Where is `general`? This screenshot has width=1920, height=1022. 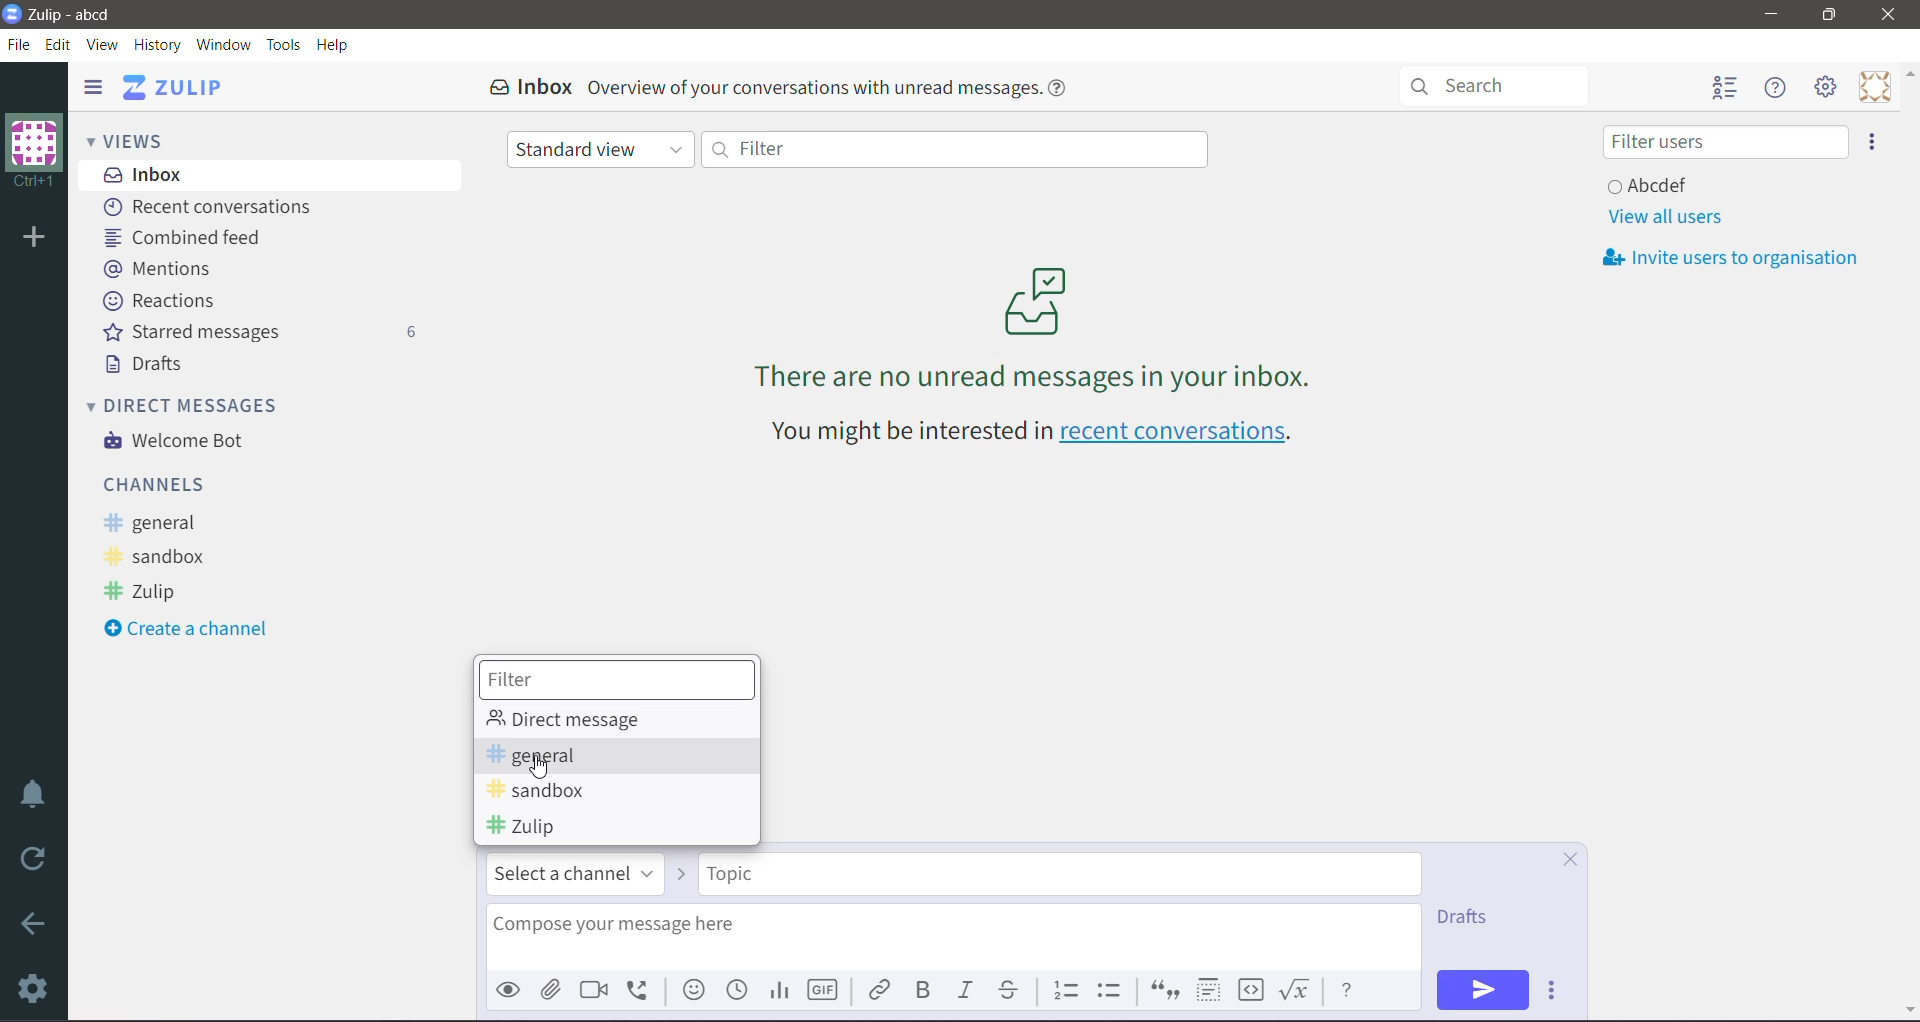
general is located at coordinates (617, 756).